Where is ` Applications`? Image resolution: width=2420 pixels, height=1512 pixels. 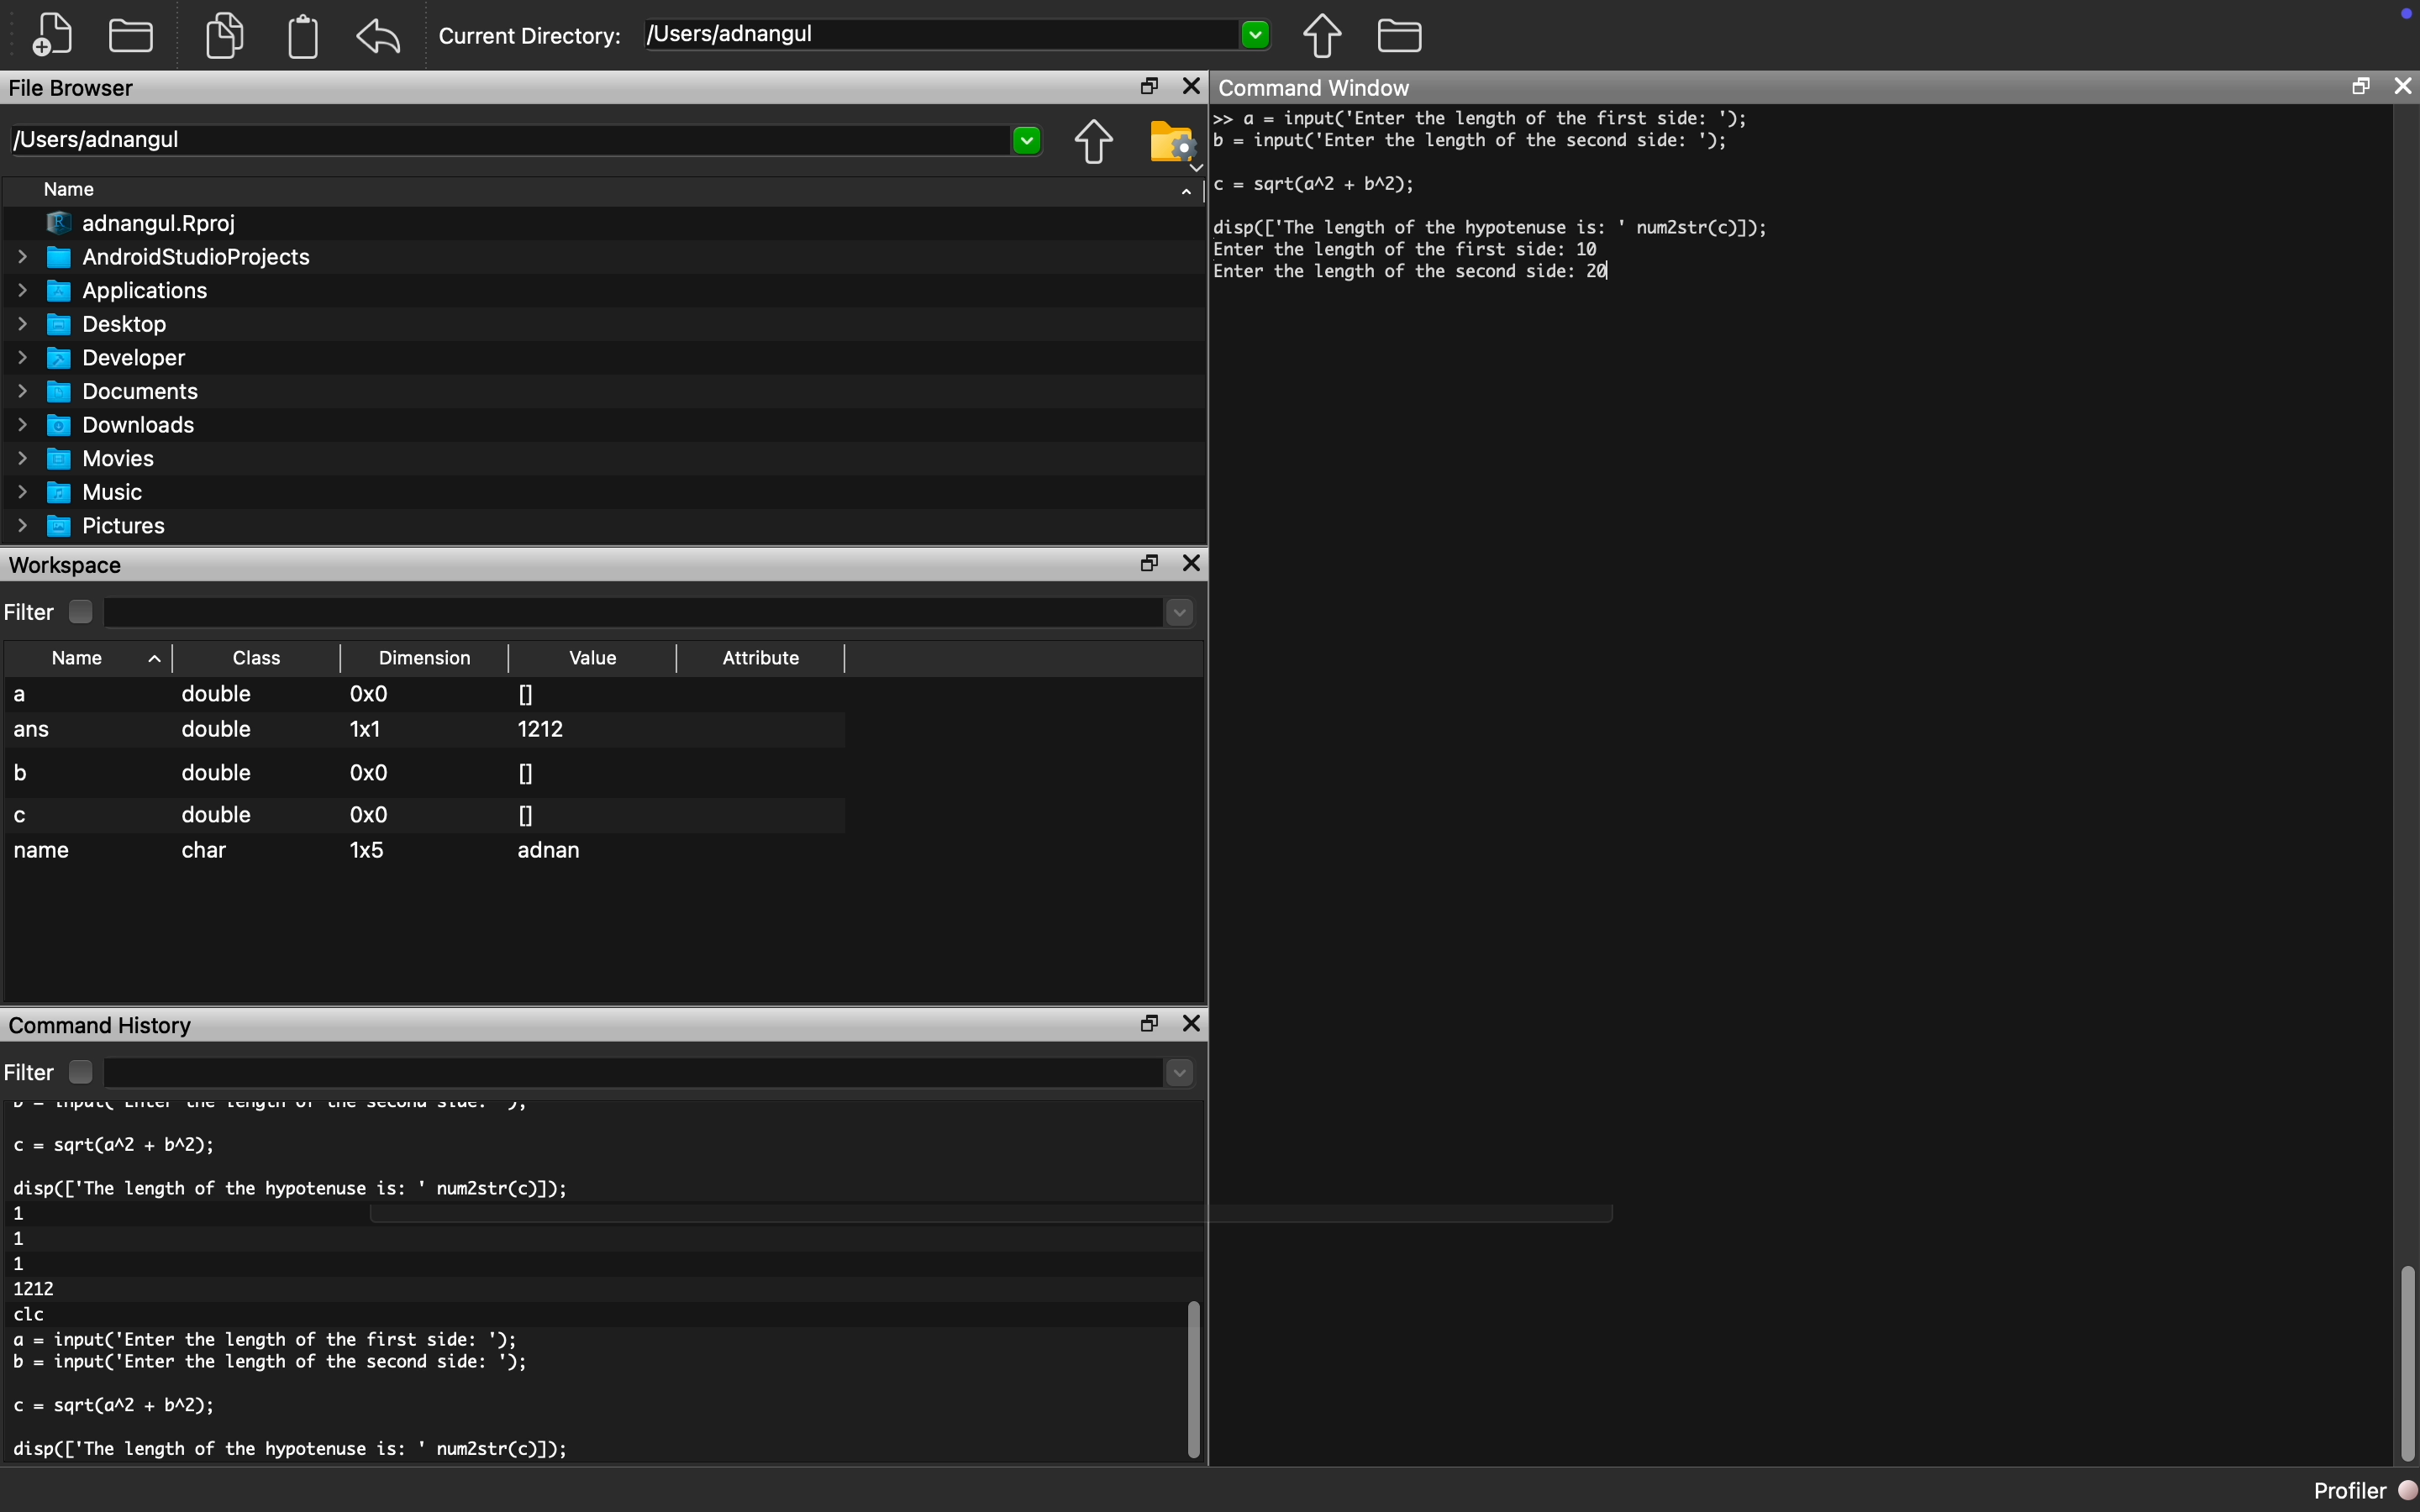  Applications is located at coordinates (122, 290).